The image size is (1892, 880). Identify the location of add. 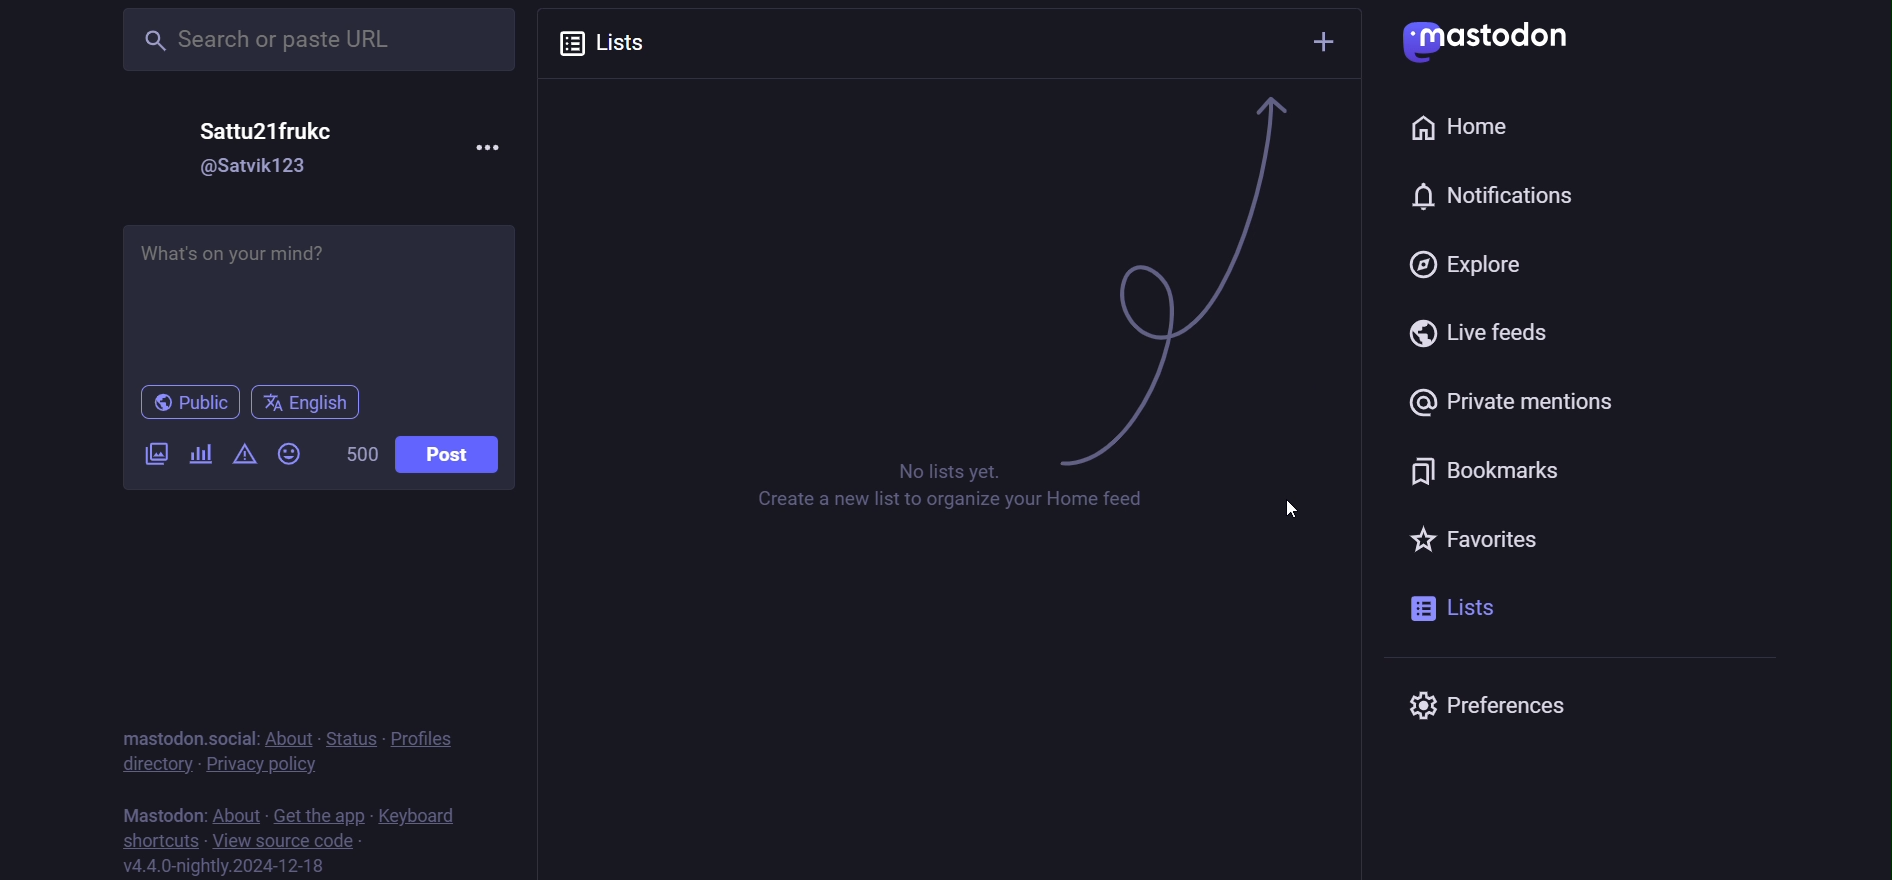
(1324, 42).